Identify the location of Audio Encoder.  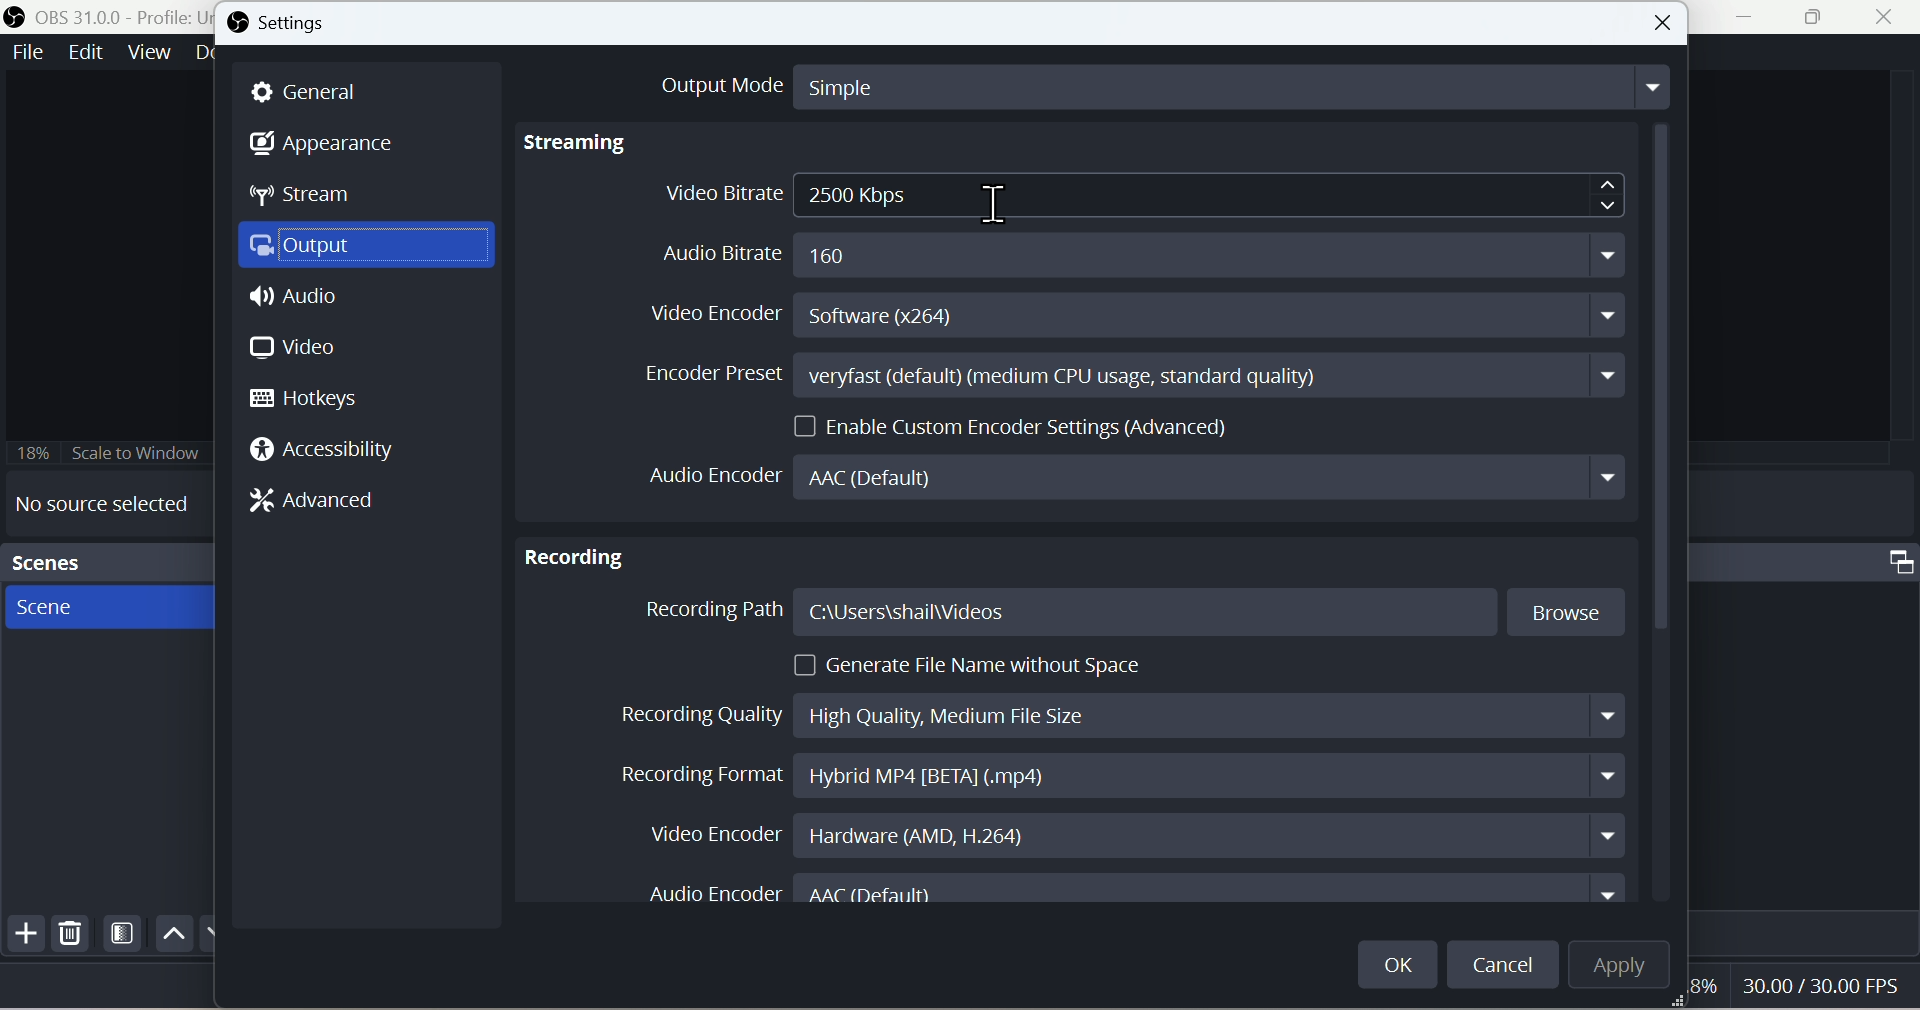
(1143, 893).